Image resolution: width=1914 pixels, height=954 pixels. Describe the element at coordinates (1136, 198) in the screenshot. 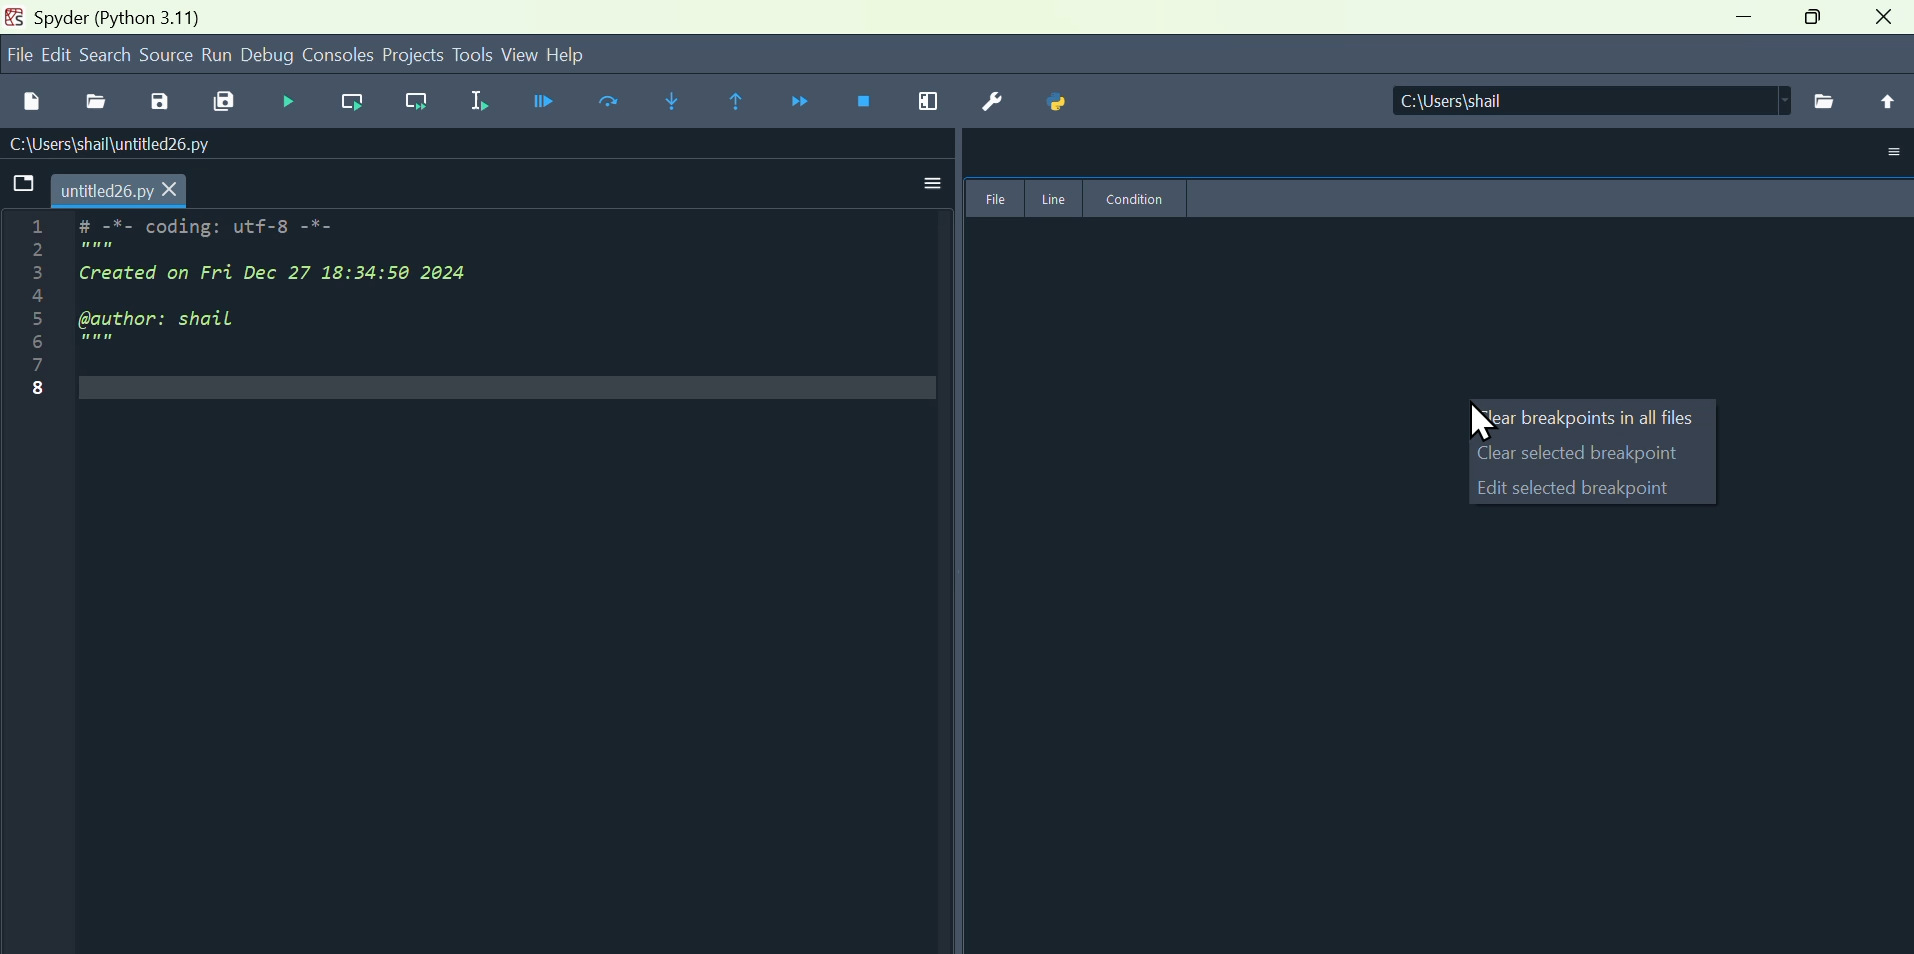

I see `Condition` at that location.